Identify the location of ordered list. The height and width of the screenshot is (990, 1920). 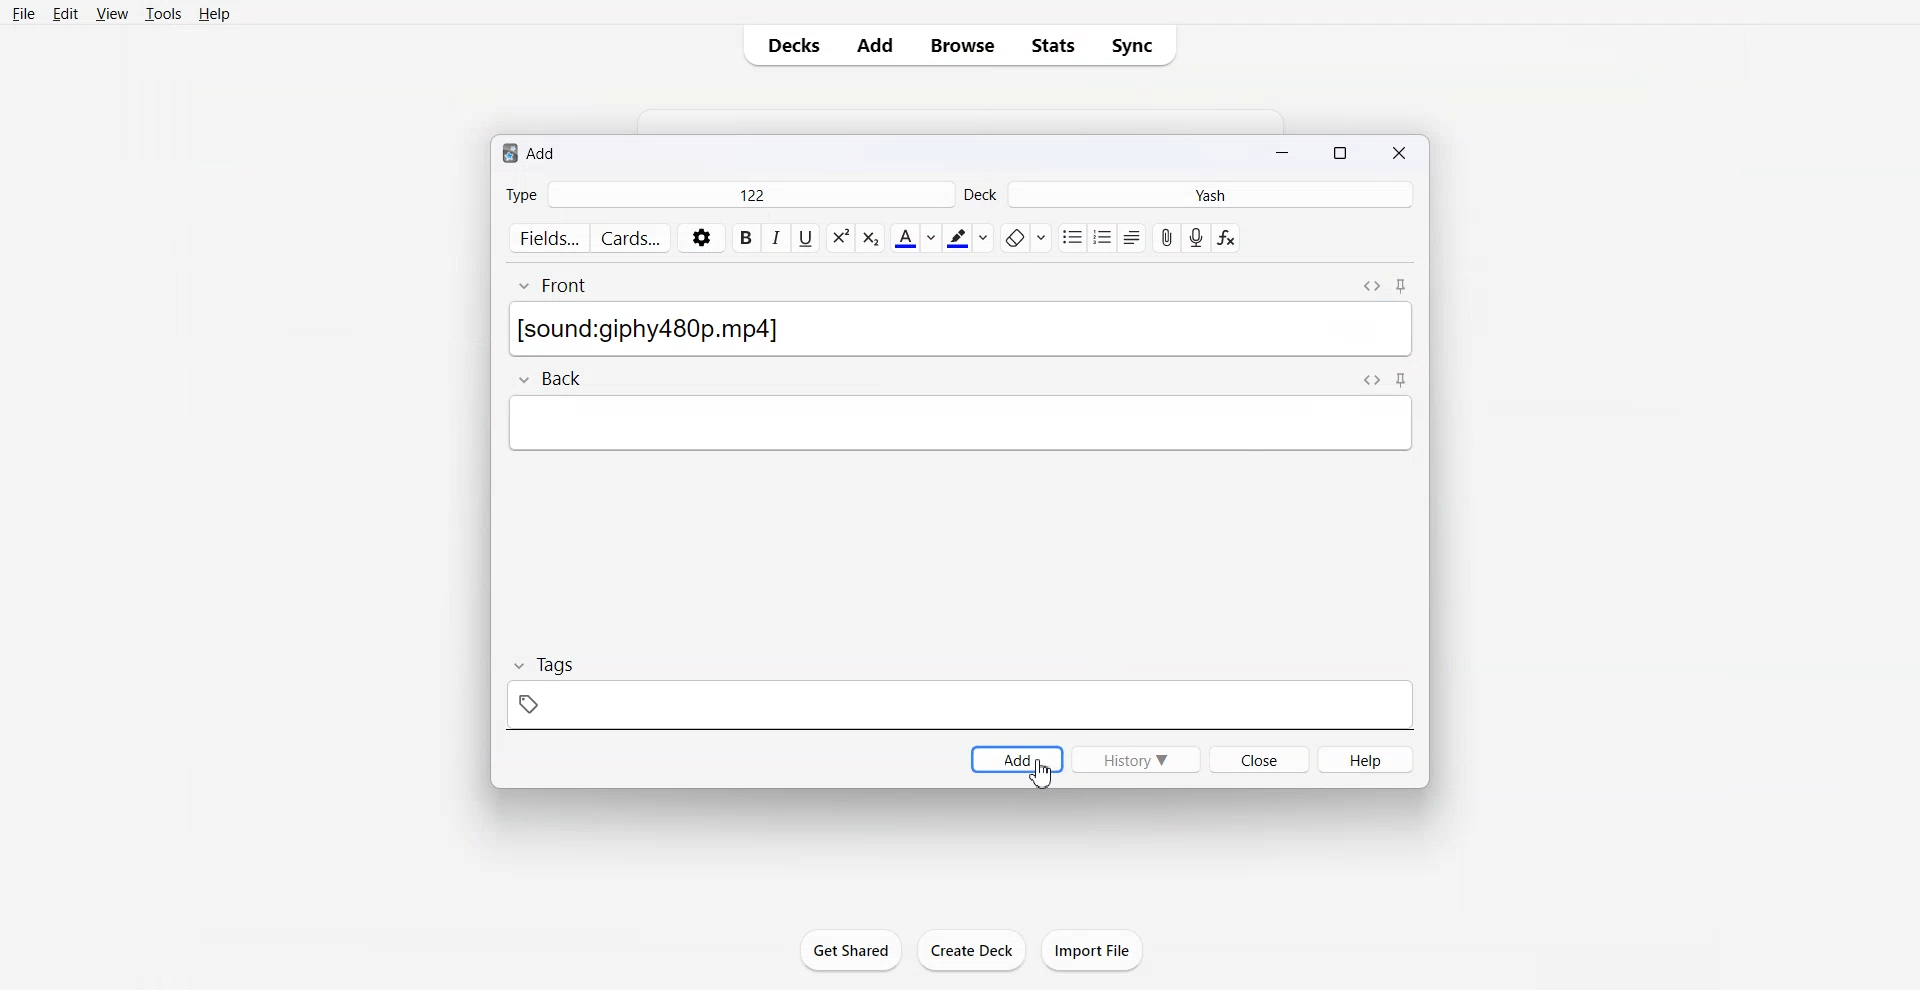
(1104, 238).